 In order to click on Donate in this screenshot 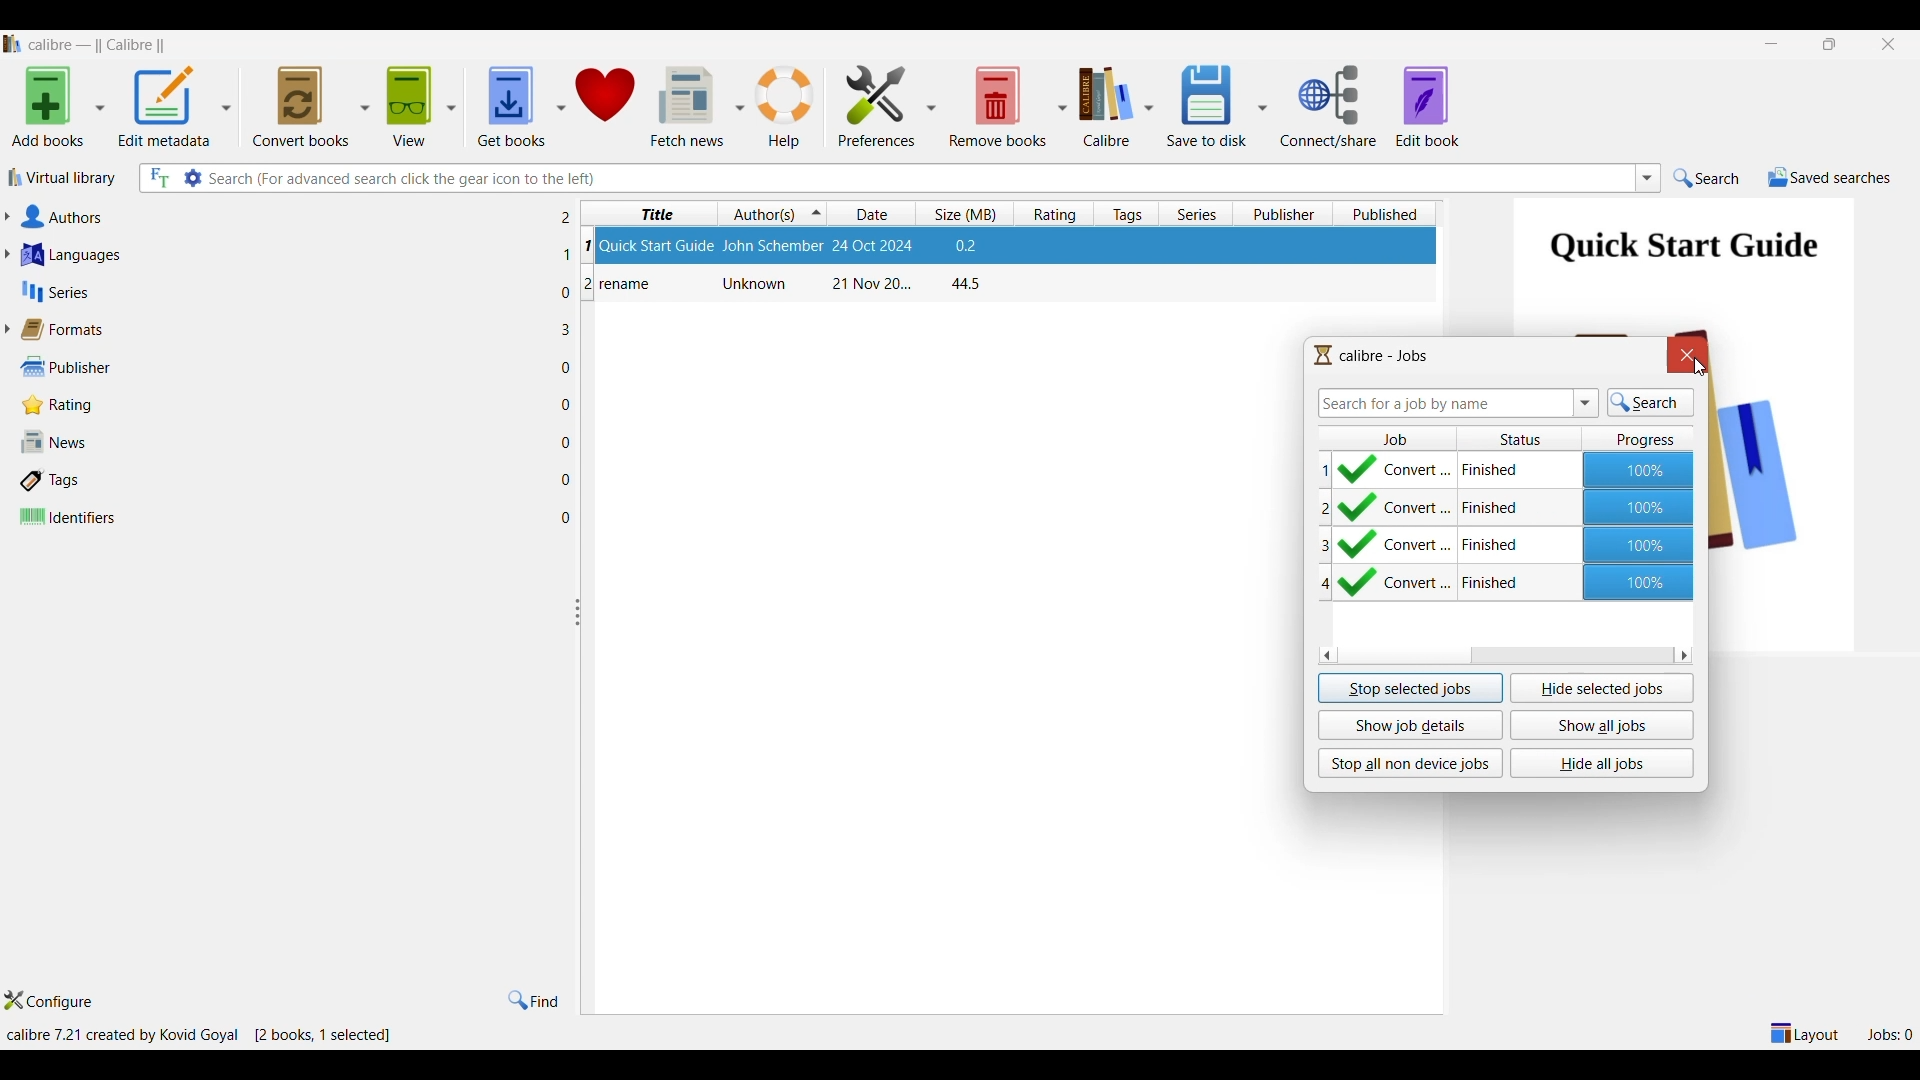, I will do `click(606, 106)`.